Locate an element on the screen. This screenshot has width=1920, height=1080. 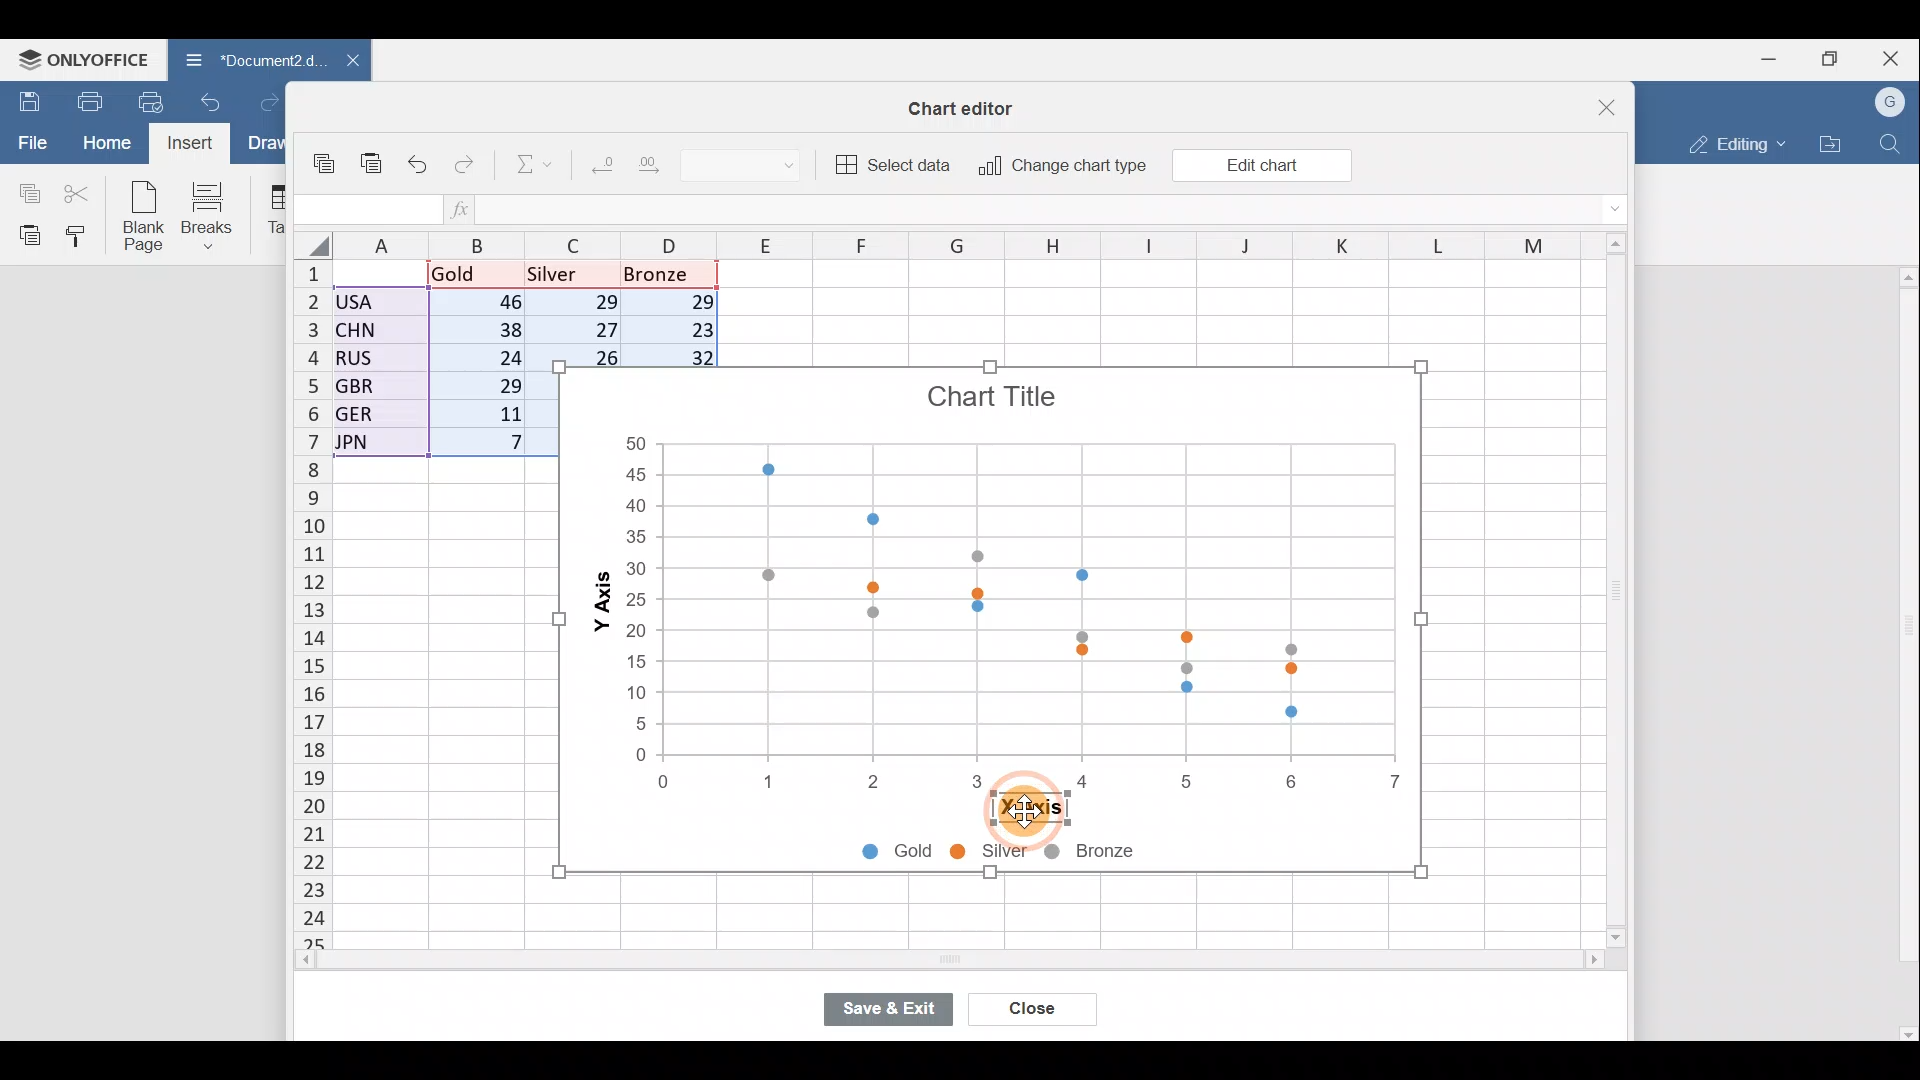
Select data is located at coordinates (895, 165).